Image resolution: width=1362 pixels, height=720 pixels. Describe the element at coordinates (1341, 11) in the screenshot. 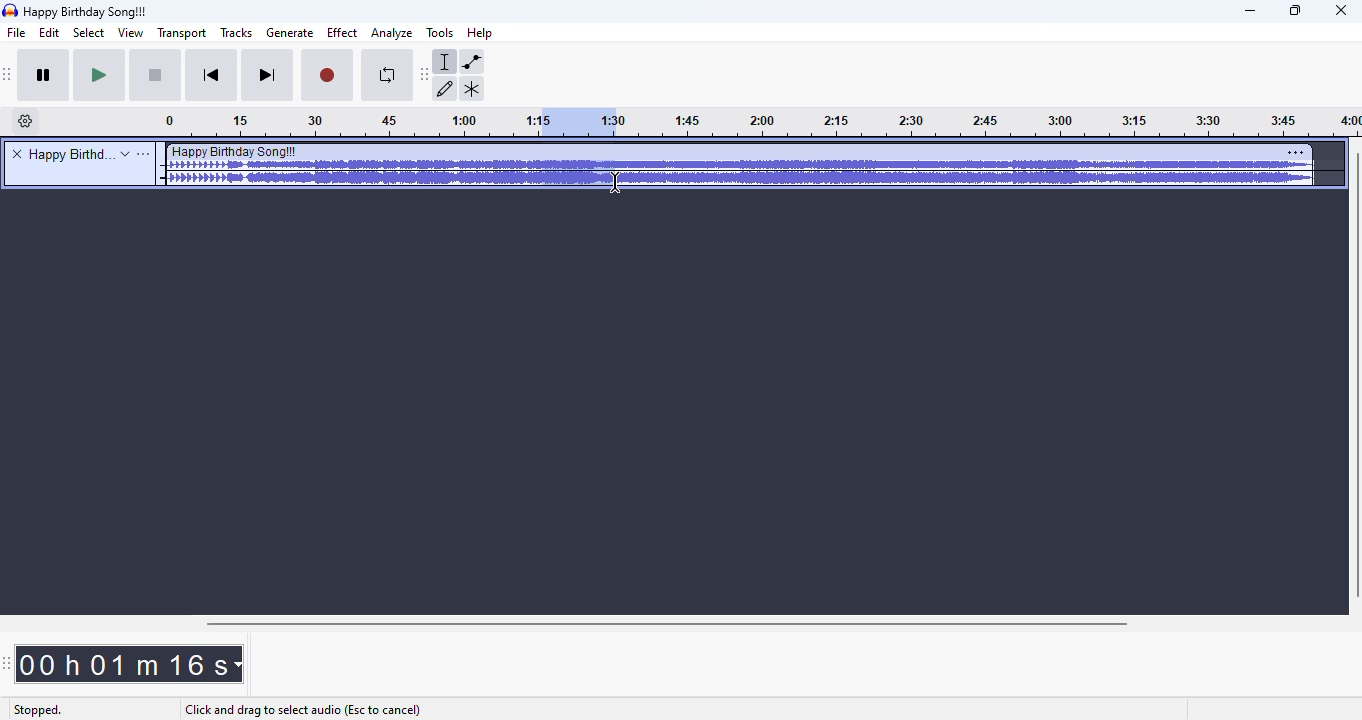

I see `close` at that location.